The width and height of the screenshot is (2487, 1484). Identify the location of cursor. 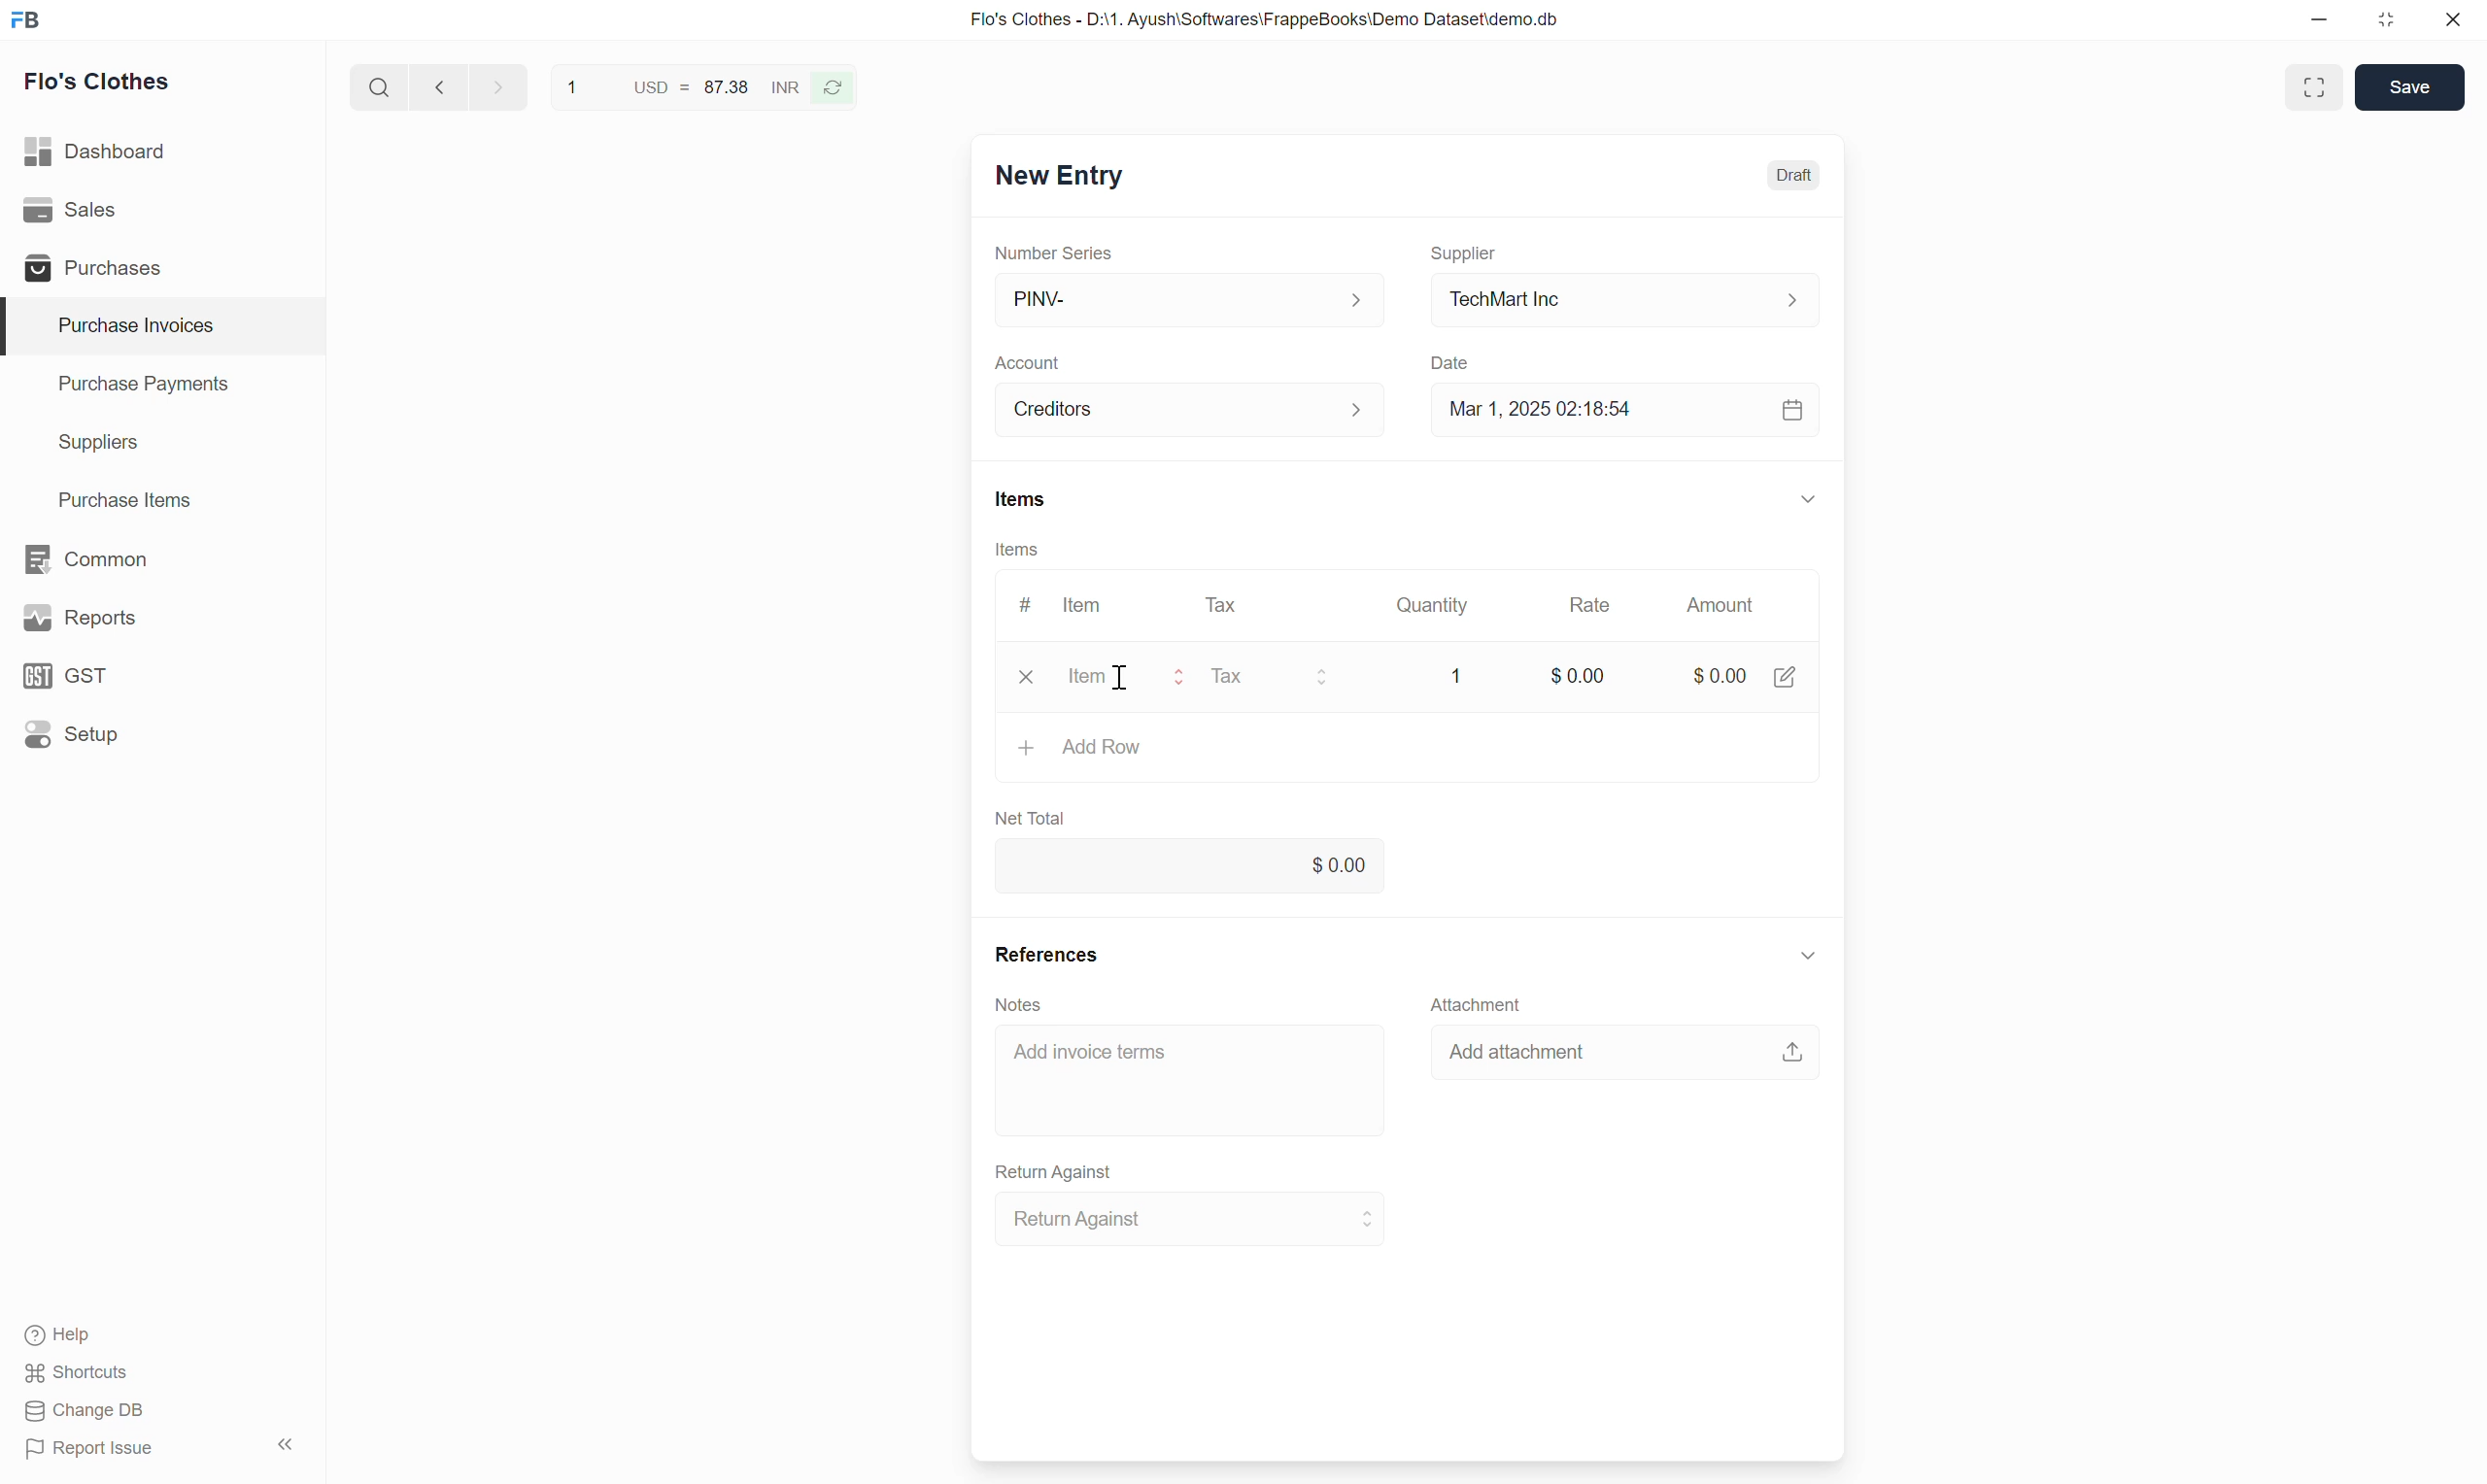
(1121, 684).